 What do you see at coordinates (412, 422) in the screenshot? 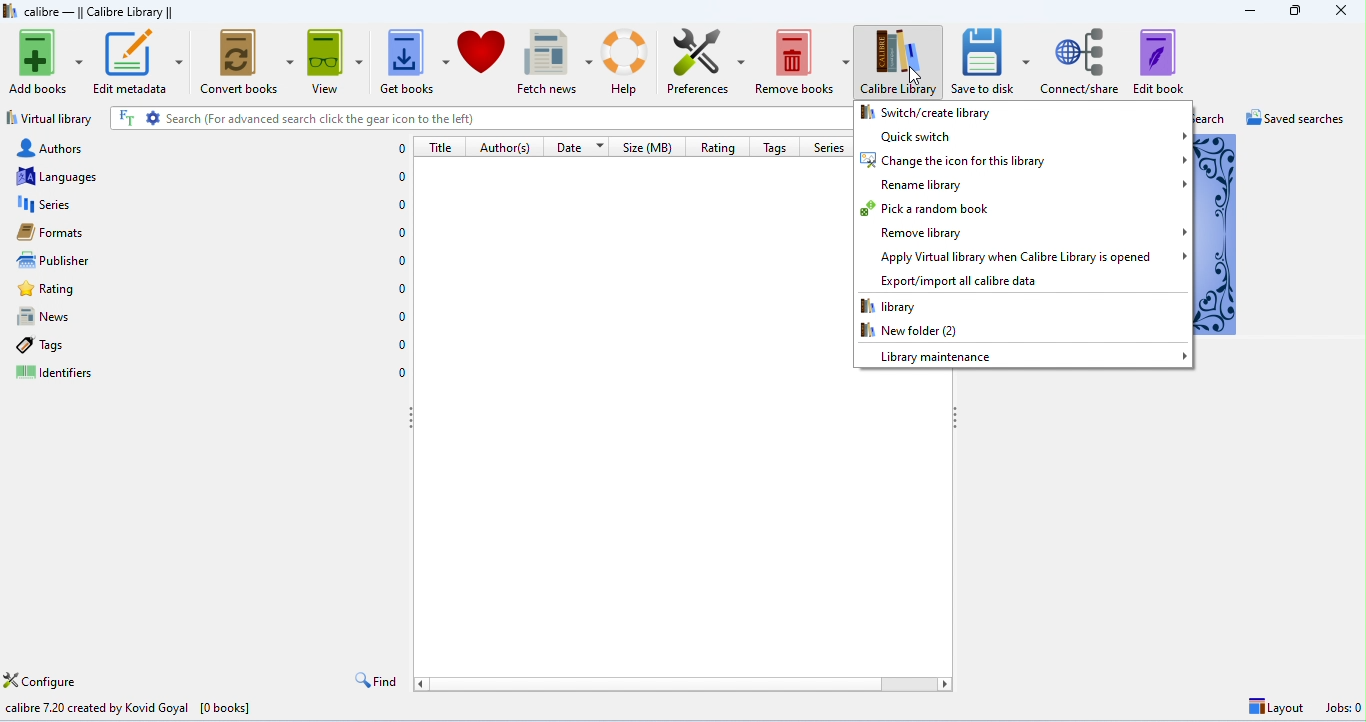
I see `drag to expand or collapse` at bounding box center [412, 422].